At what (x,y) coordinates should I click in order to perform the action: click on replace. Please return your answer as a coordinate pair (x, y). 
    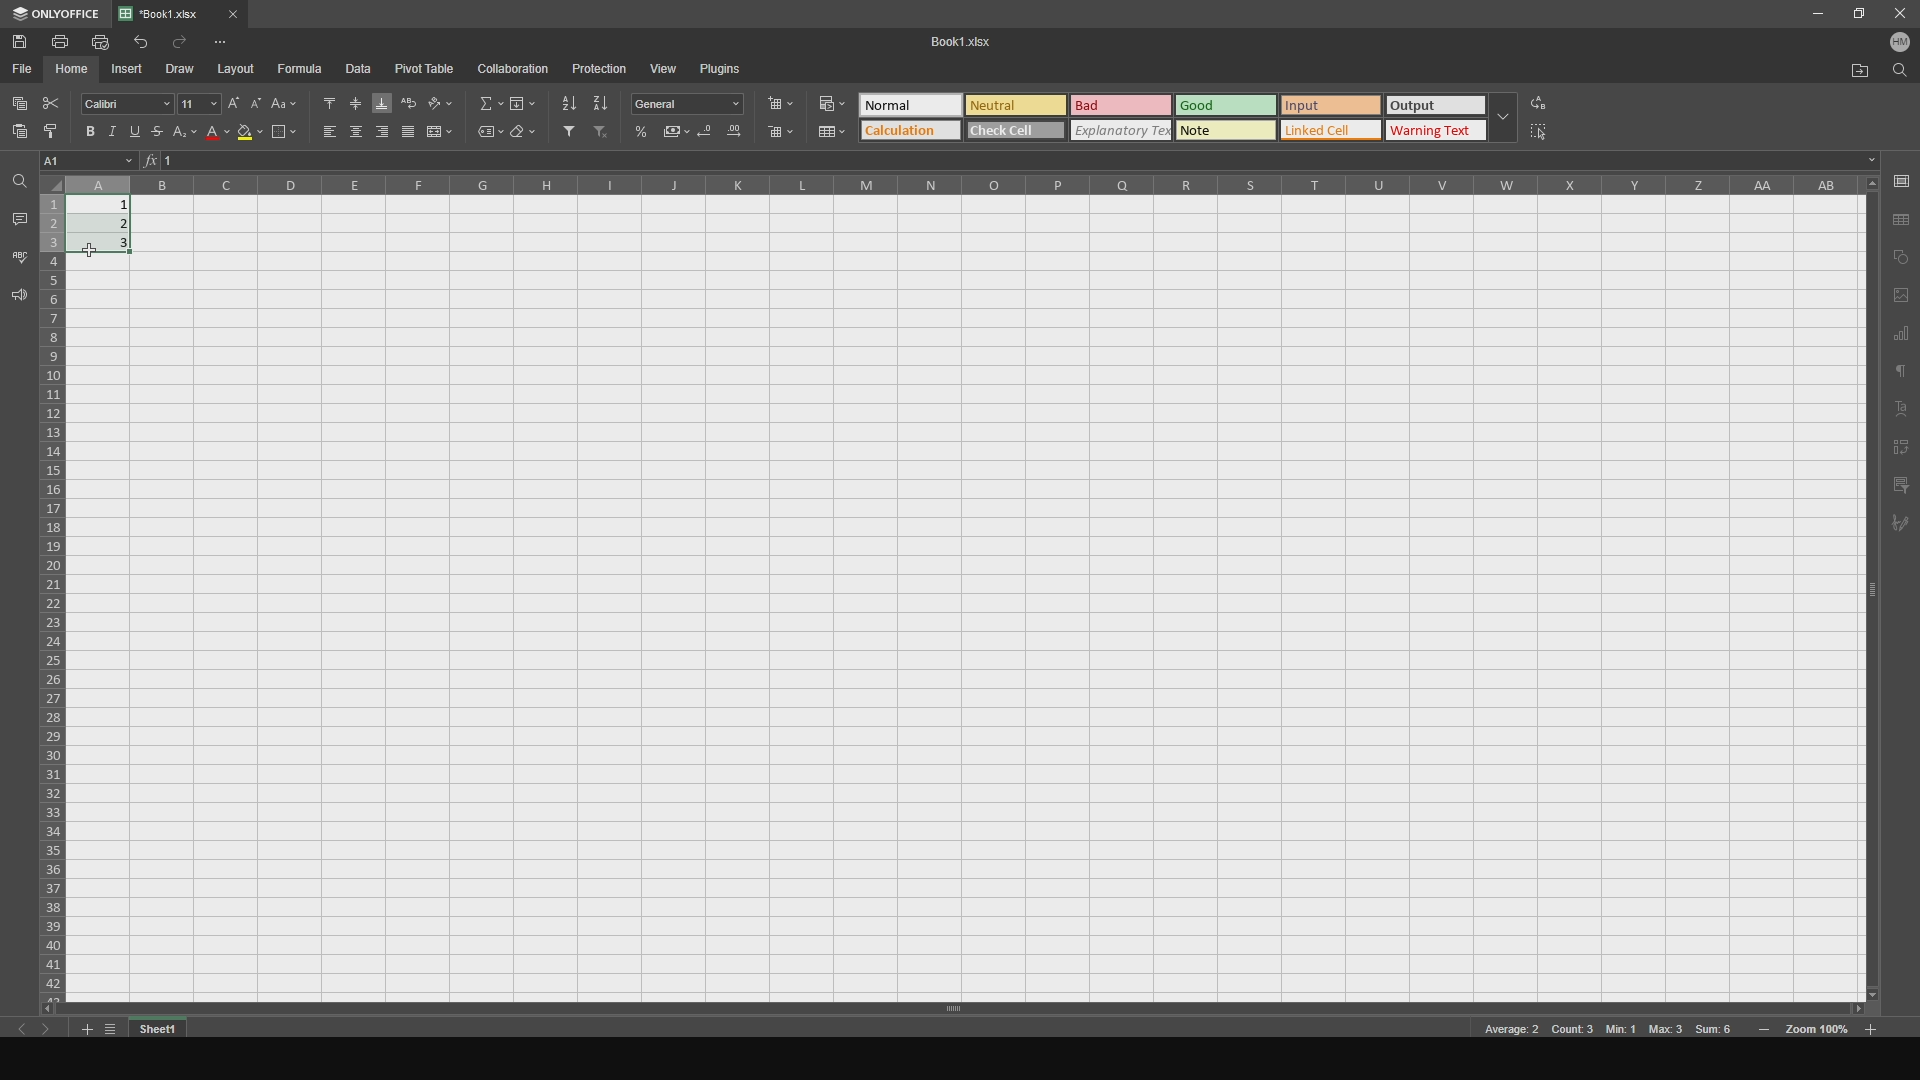
    Looking at the image, I should click on (1554, 99).